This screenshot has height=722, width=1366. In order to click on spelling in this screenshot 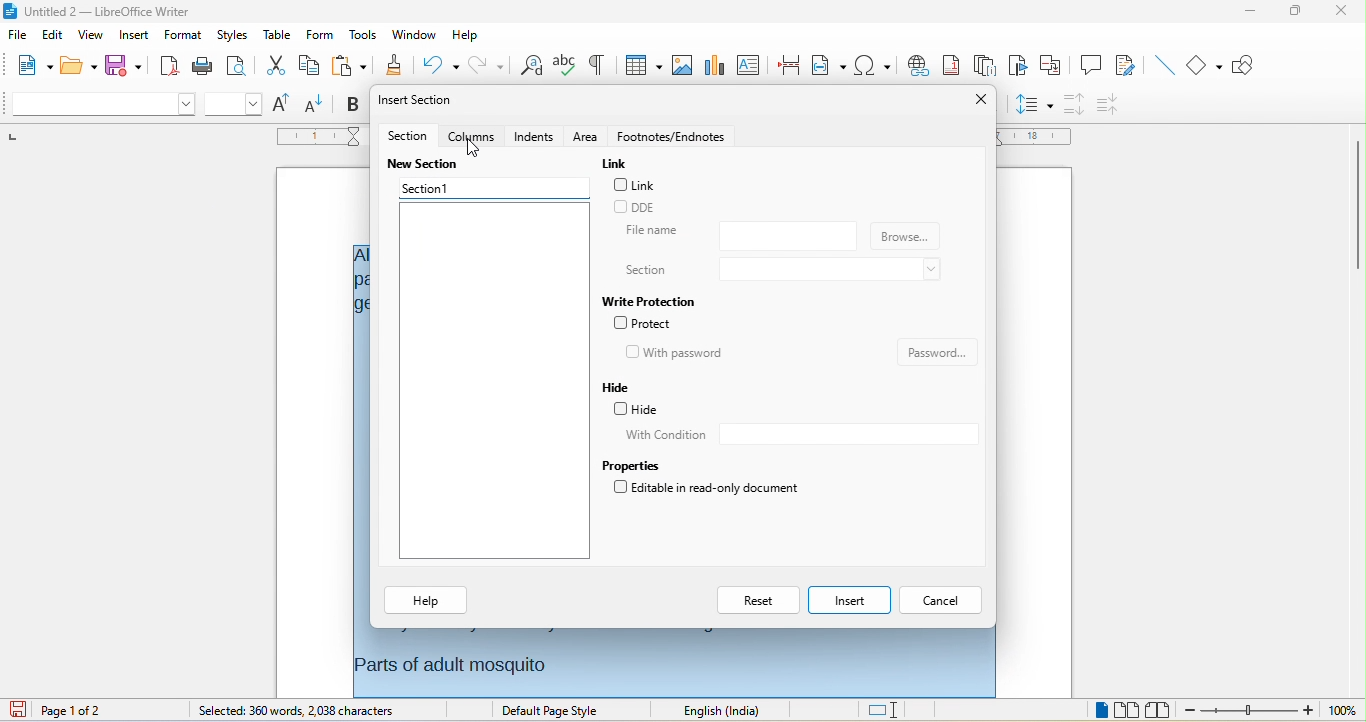, I will do `click(567, 66)`.